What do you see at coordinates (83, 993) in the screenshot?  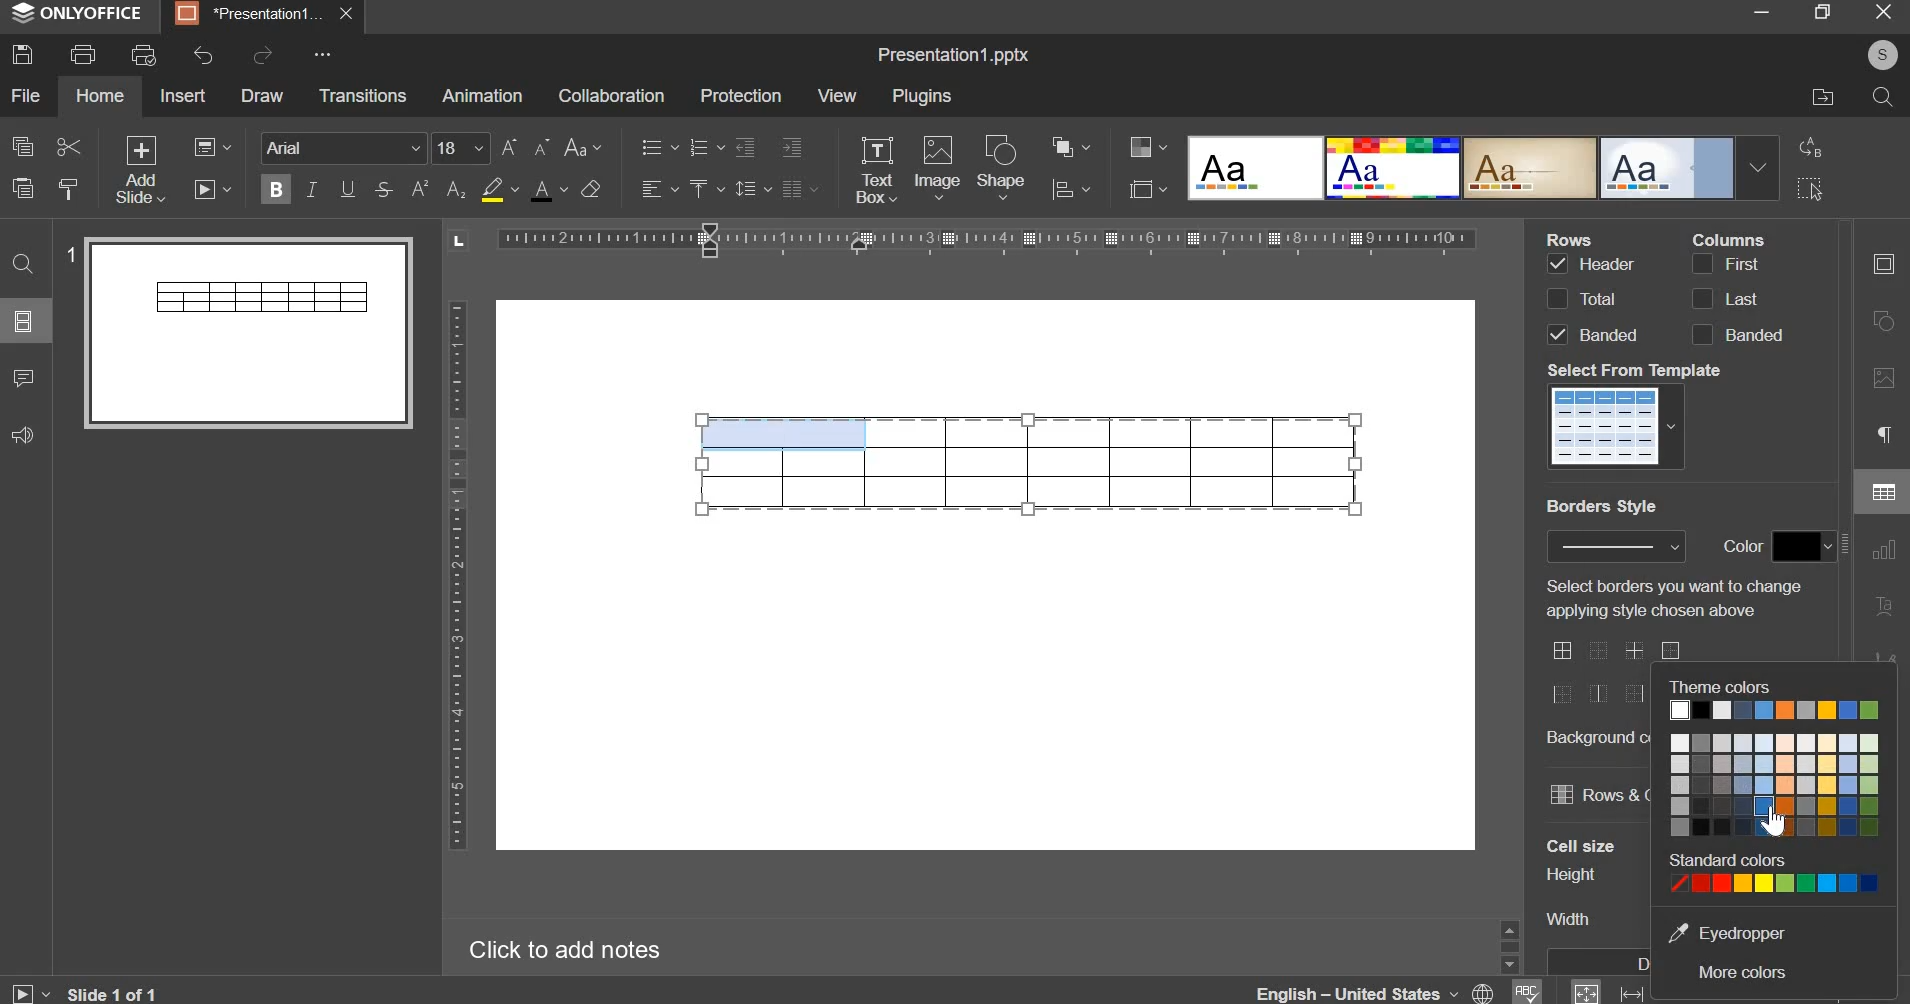 I see `Slide 1 of 1` at bounding box center [83, 993].